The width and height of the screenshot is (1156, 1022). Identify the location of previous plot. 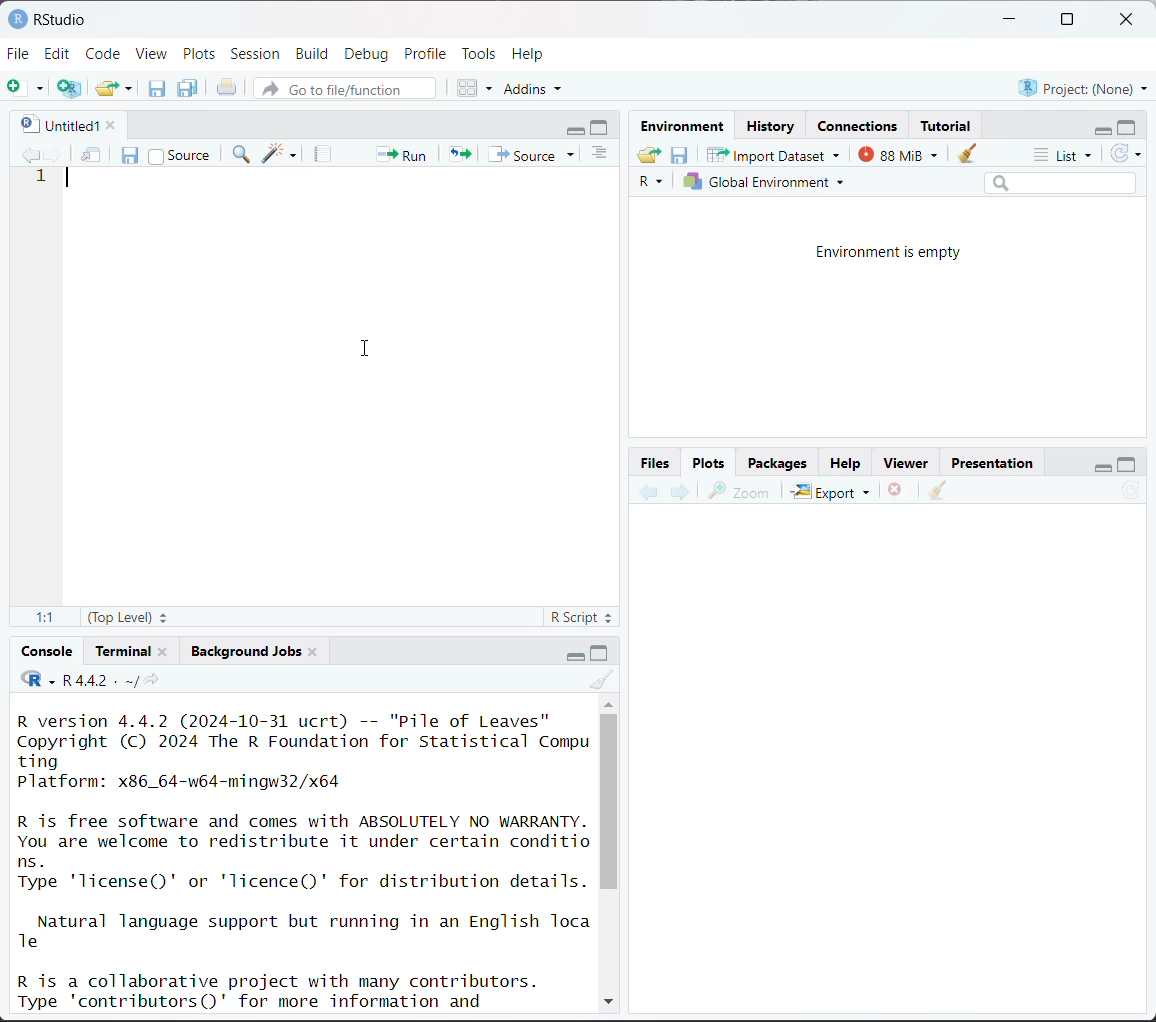
(649, 493).